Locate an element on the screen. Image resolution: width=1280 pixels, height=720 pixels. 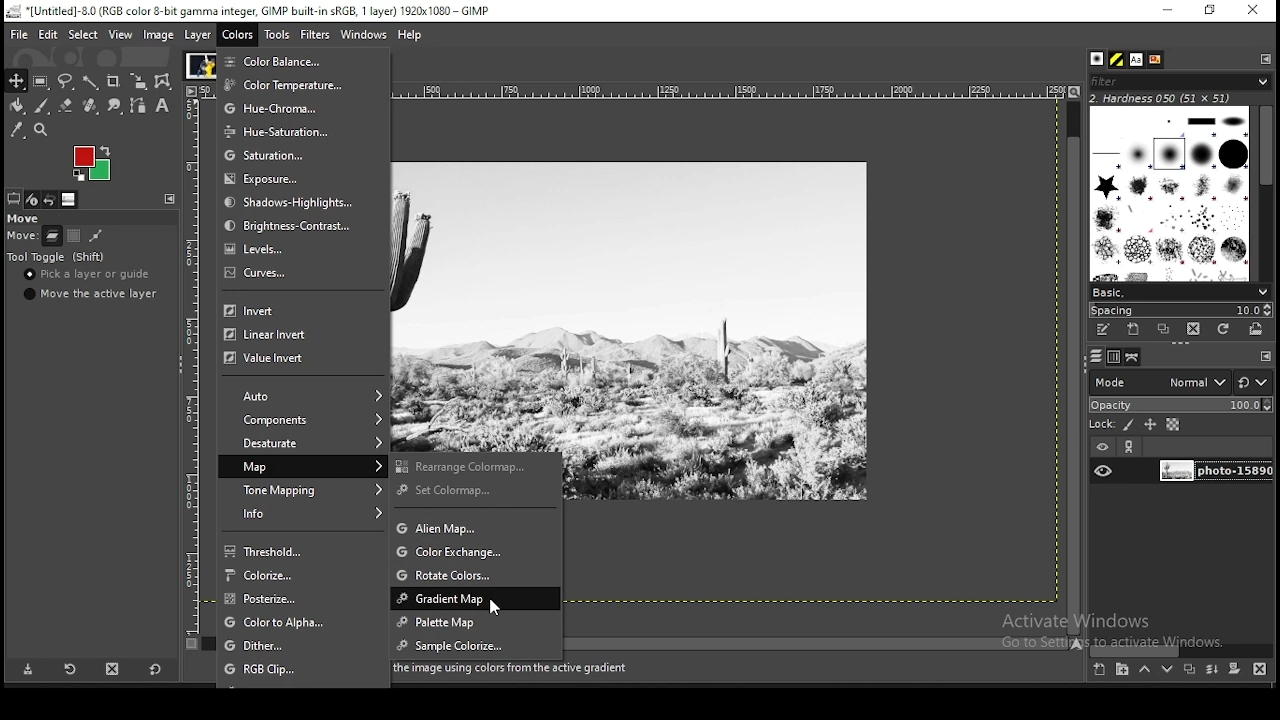
lock pixels is located at coordinates (1111, 423).